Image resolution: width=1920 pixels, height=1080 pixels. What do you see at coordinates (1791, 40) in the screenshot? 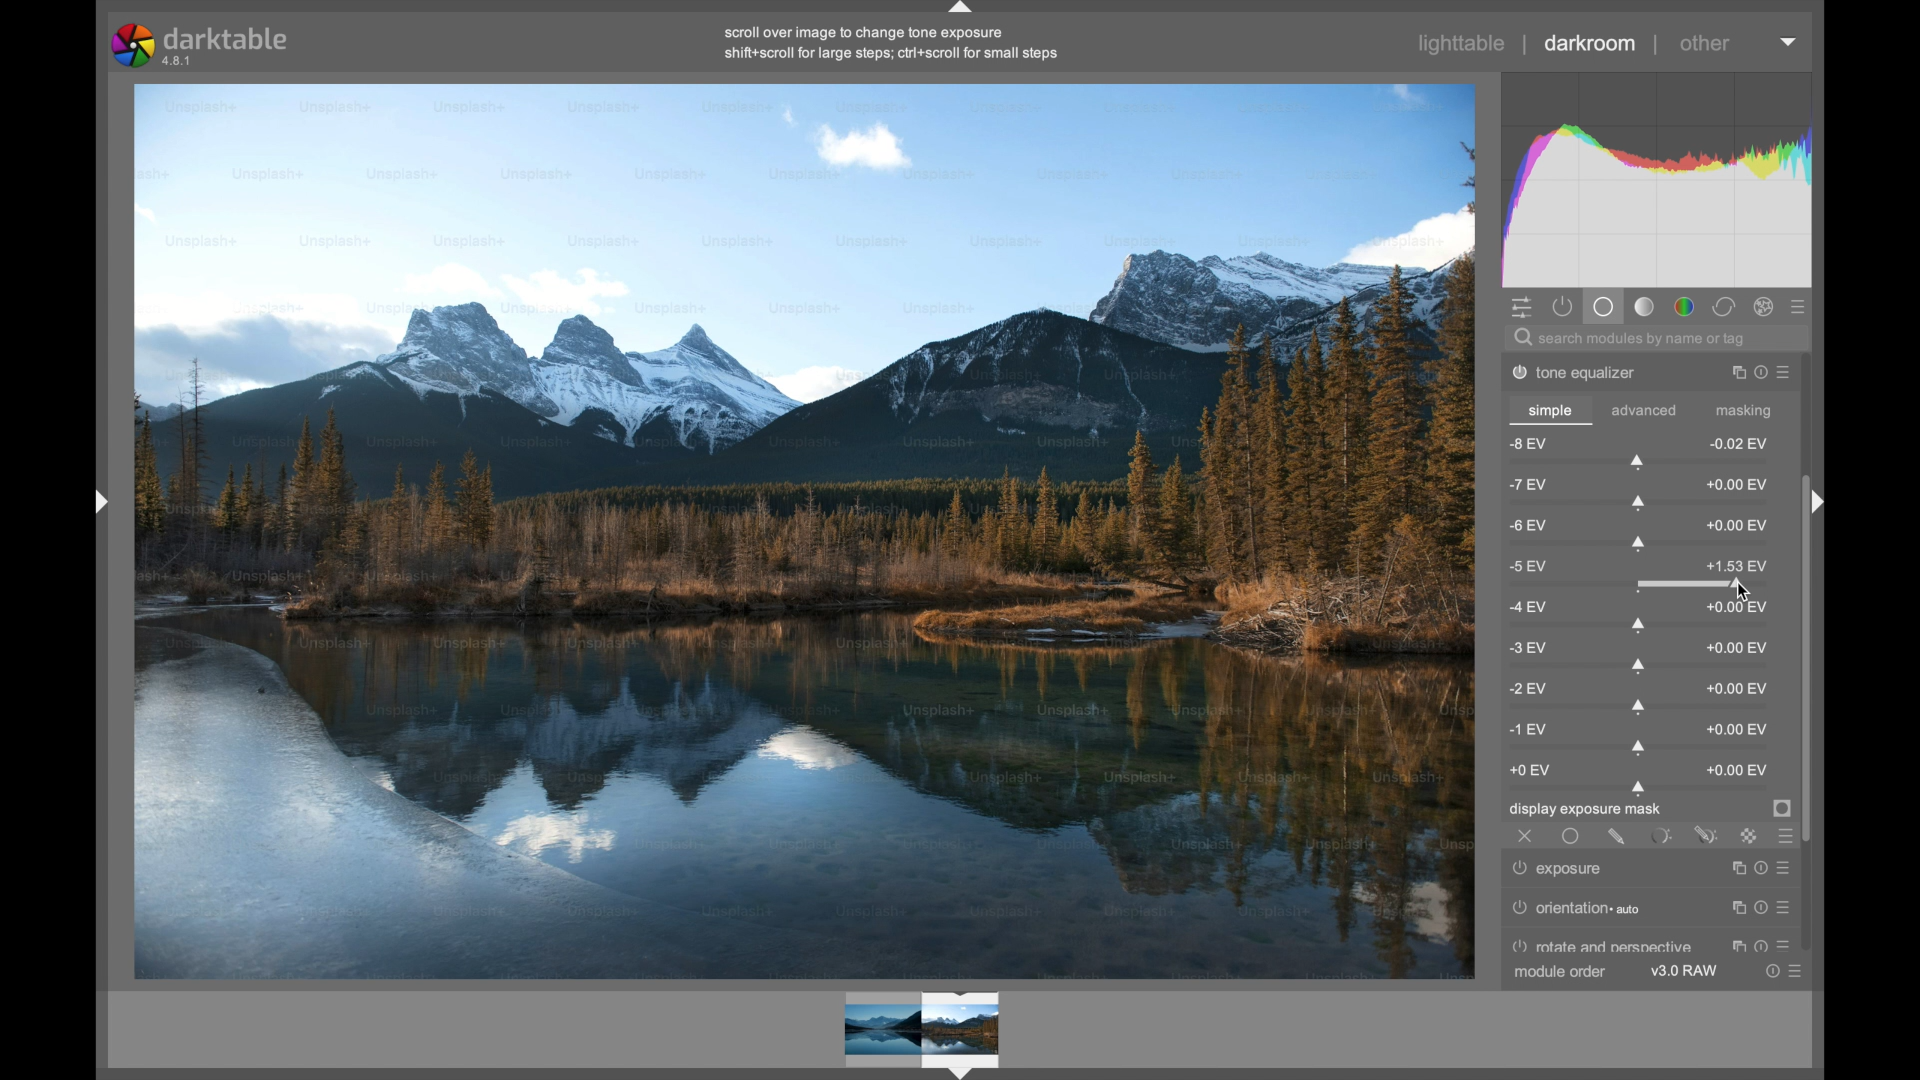
I see `dropdown ` at bounding box center [1791, 40].